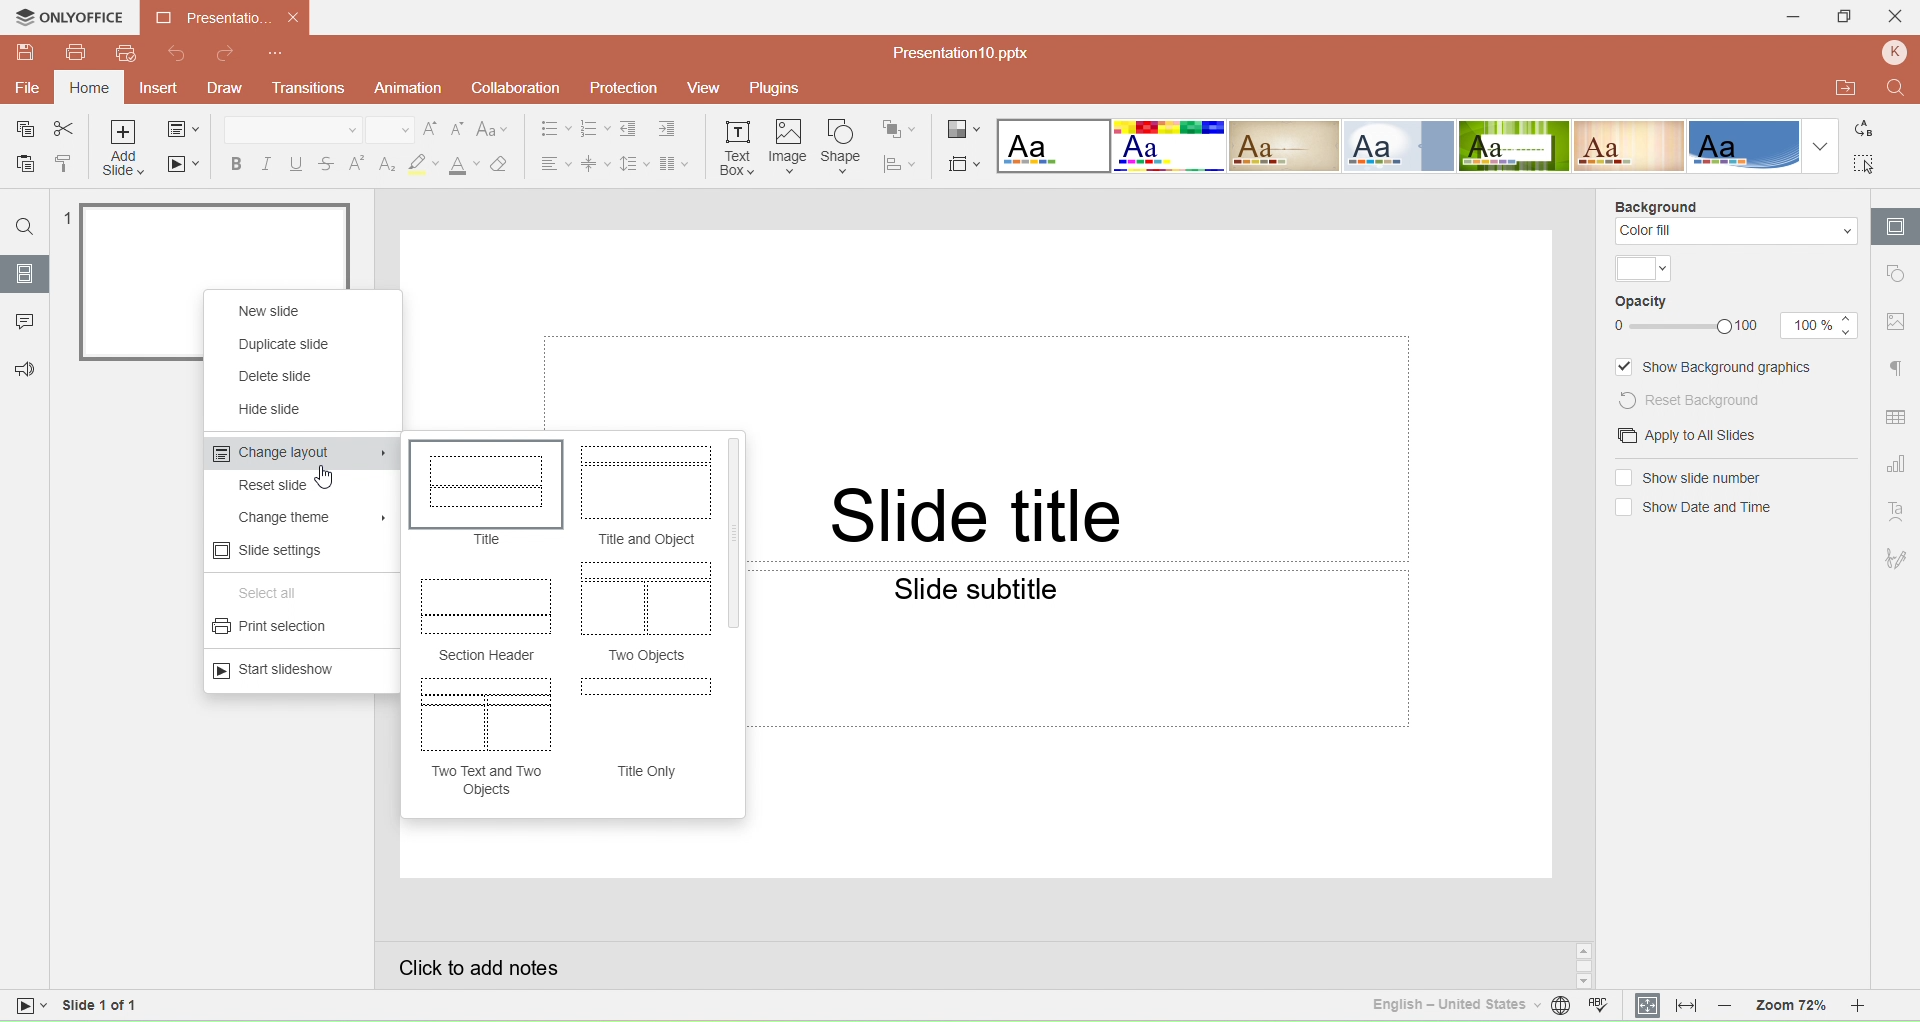  What do you see at coordinates (1517, 146) in the screenshot?
I see `Green leaf` at bounding box center [1517, 146].